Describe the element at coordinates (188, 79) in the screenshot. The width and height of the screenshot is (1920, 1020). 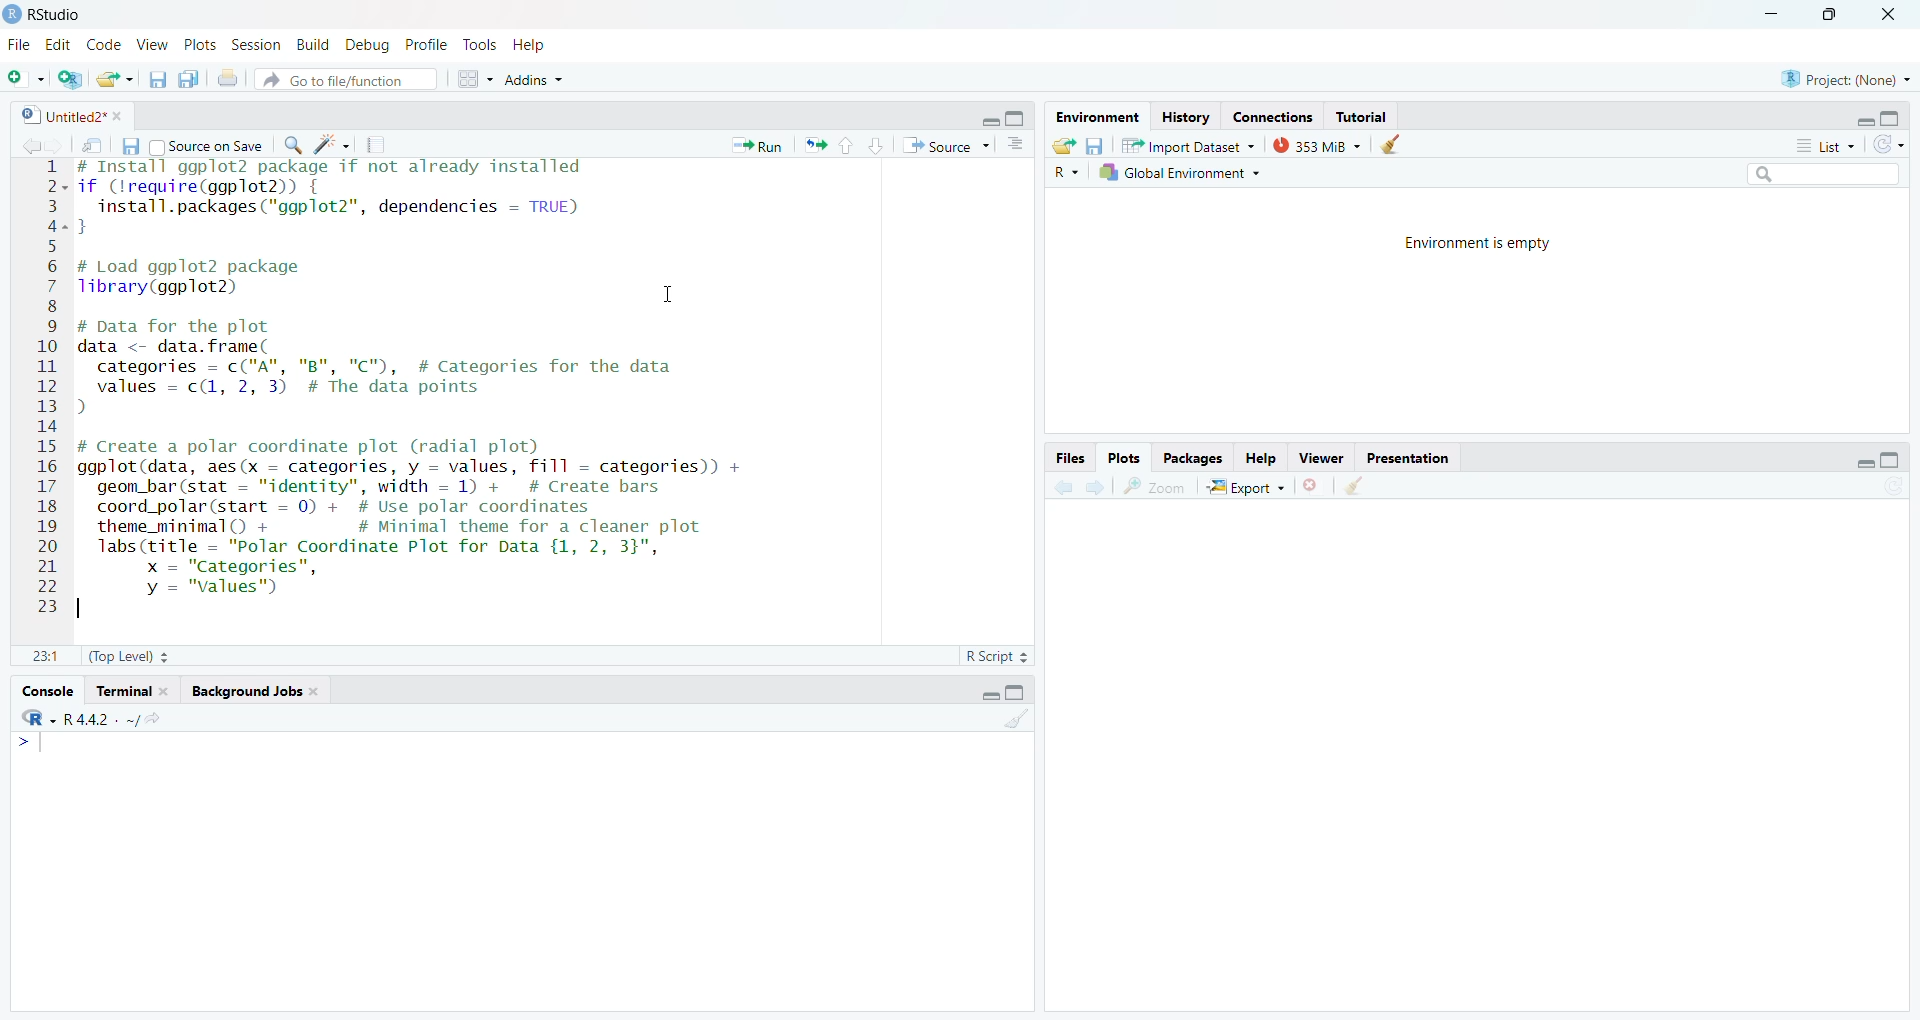
I see `save all open documents` at that location.